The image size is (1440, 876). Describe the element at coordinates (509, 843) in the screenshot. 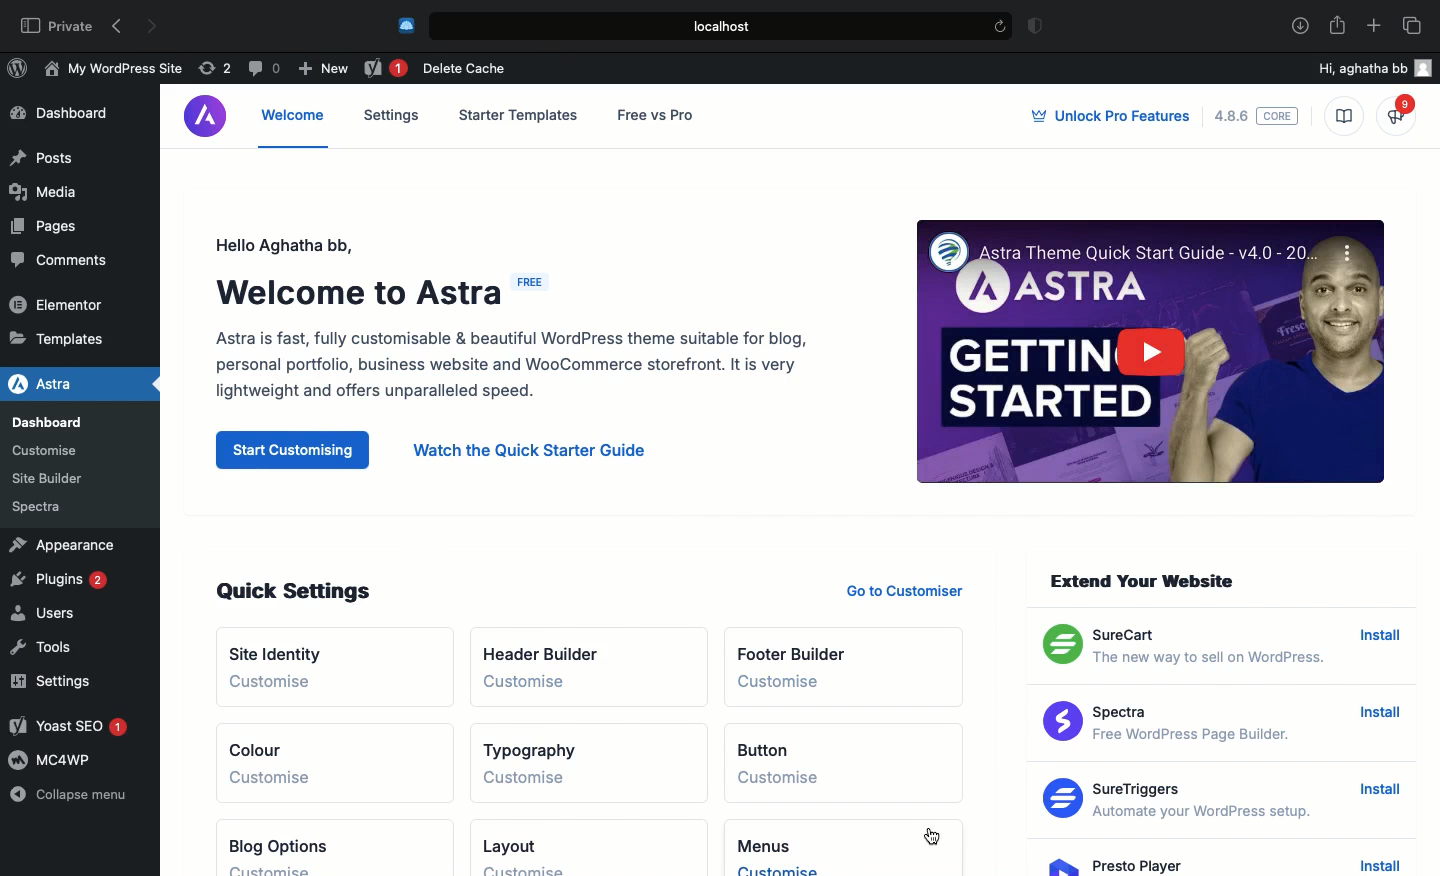

I see `Layout` at that location.